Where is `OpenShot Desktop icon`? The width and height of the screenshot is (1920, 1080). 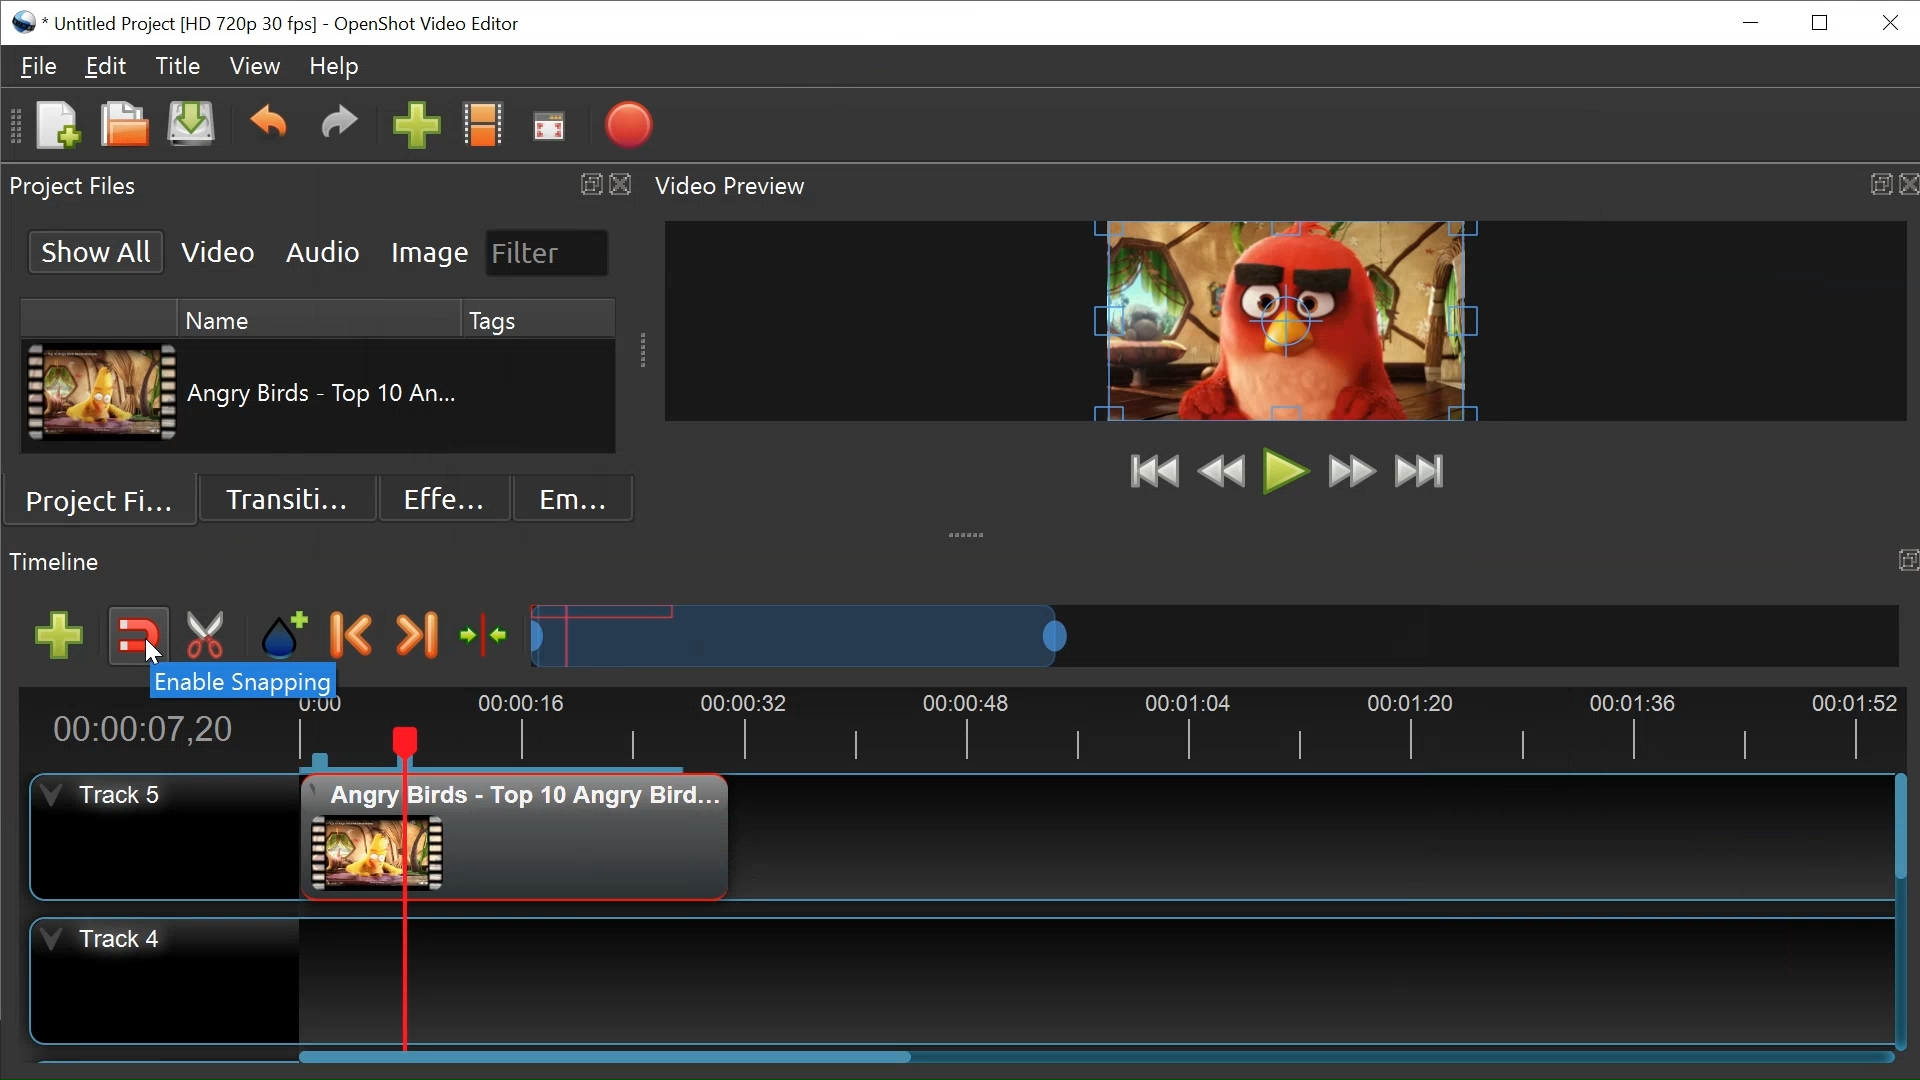 OpenShot Desktop icon is located at coordinates (22, 22).